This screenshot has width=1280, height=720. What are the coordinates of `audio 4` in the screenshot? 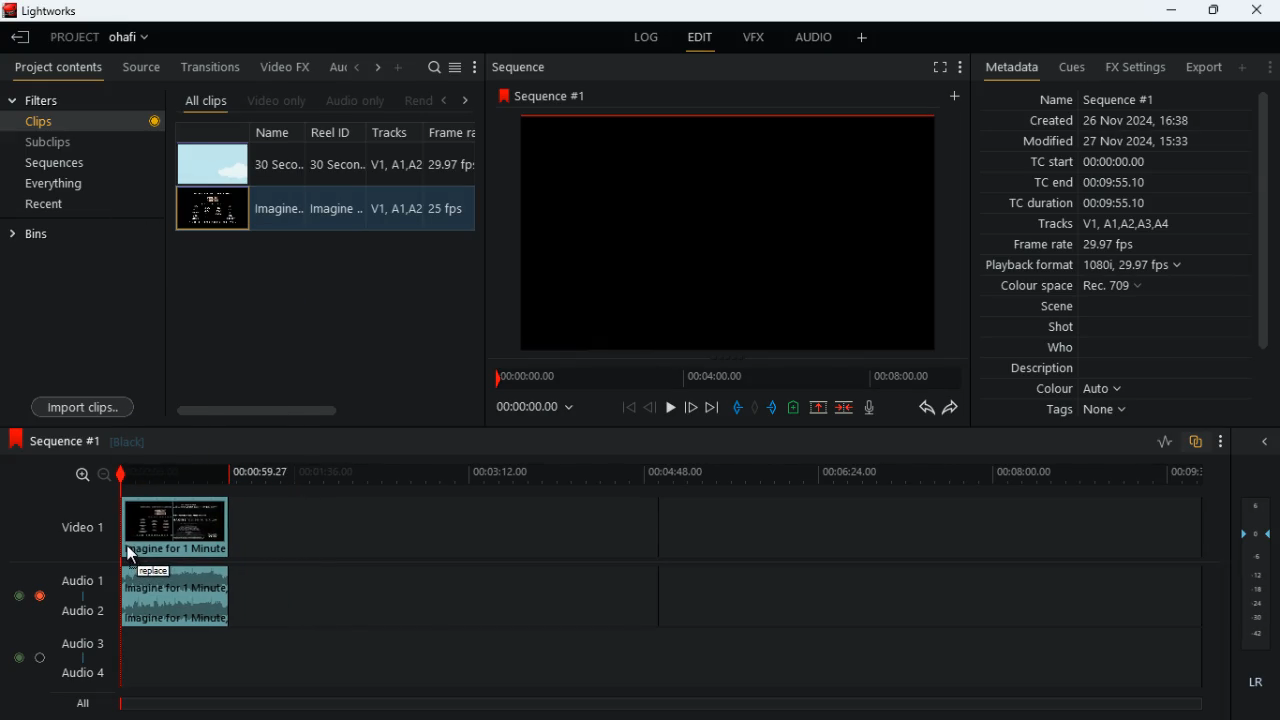 It's located at (86, 677).